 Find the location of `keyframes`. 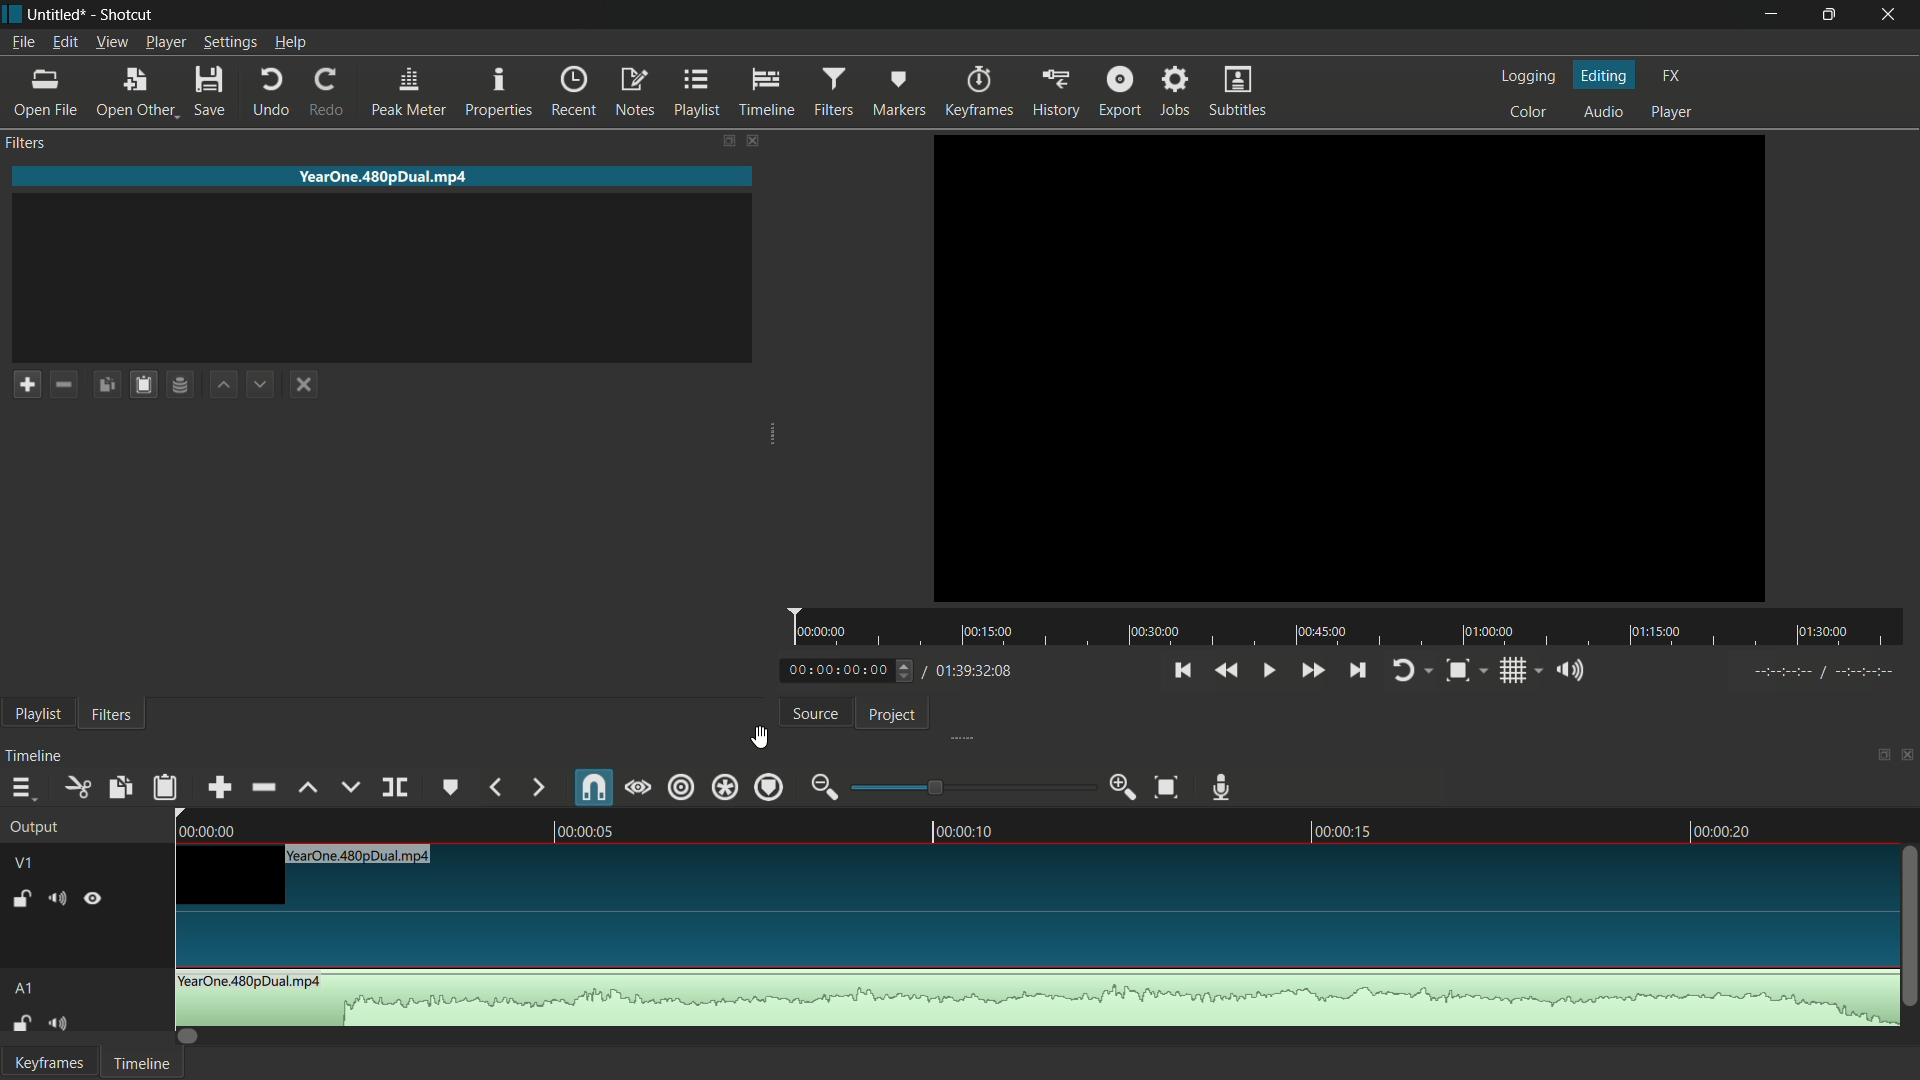

keyframes is located at coordinates (982, 90).